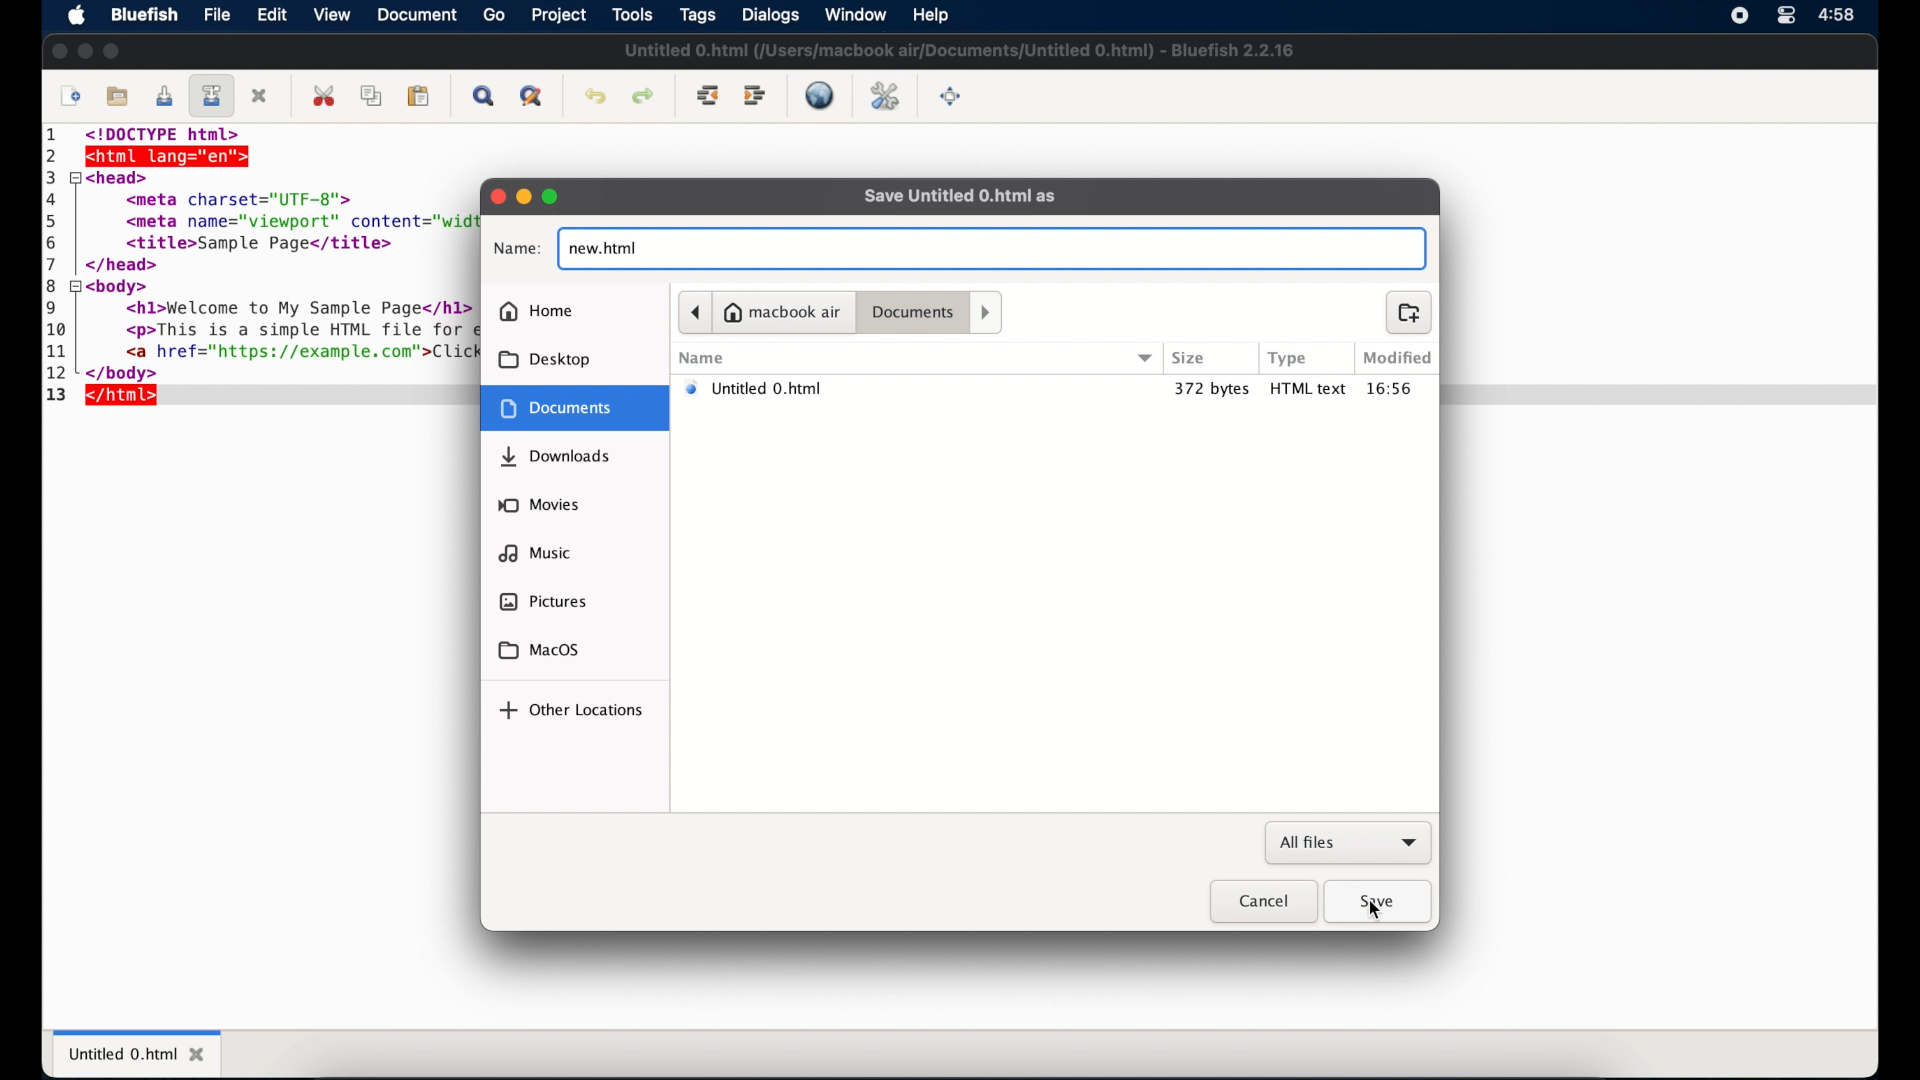 The height and width of the screenshot is (1080, 1920). Describe the element at coordinates (1739, 15) in the screenshot. I see `screen recorder icon` at that location.